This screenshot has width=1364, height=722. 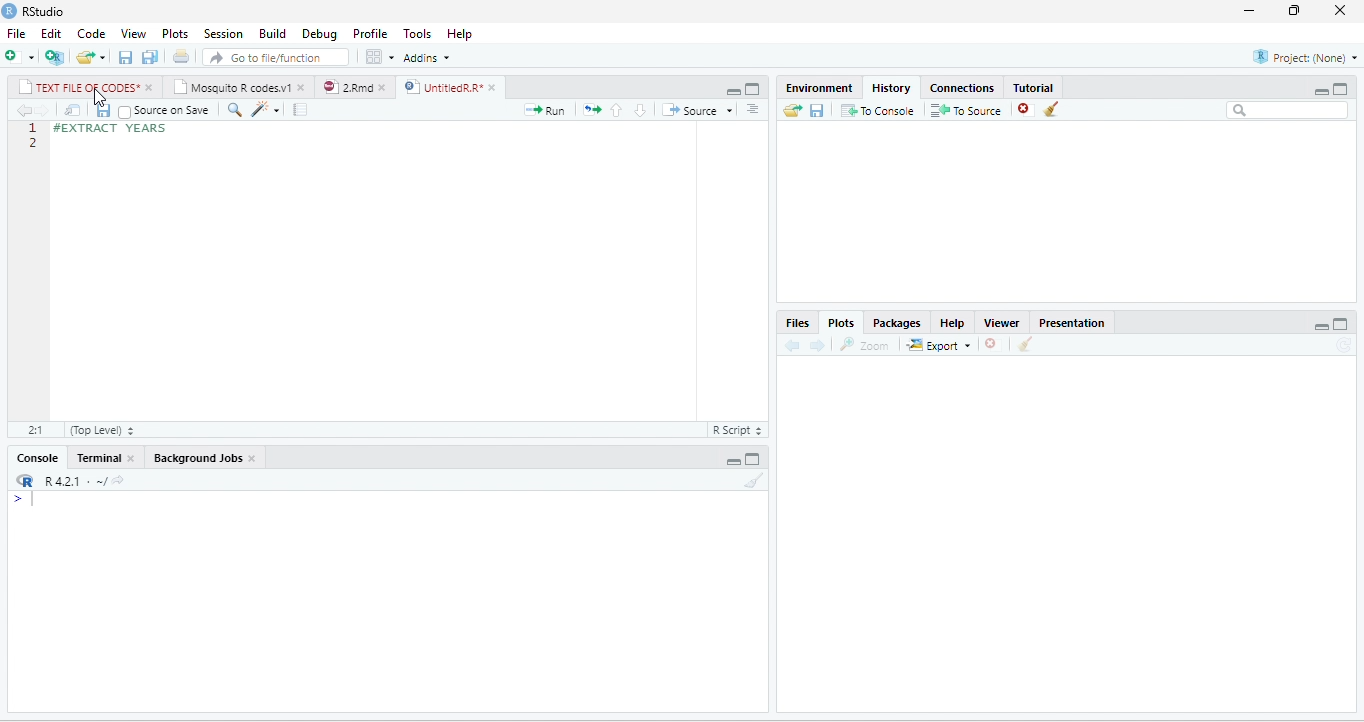 I want to click on Maximize, so click(x=1340, y=89).